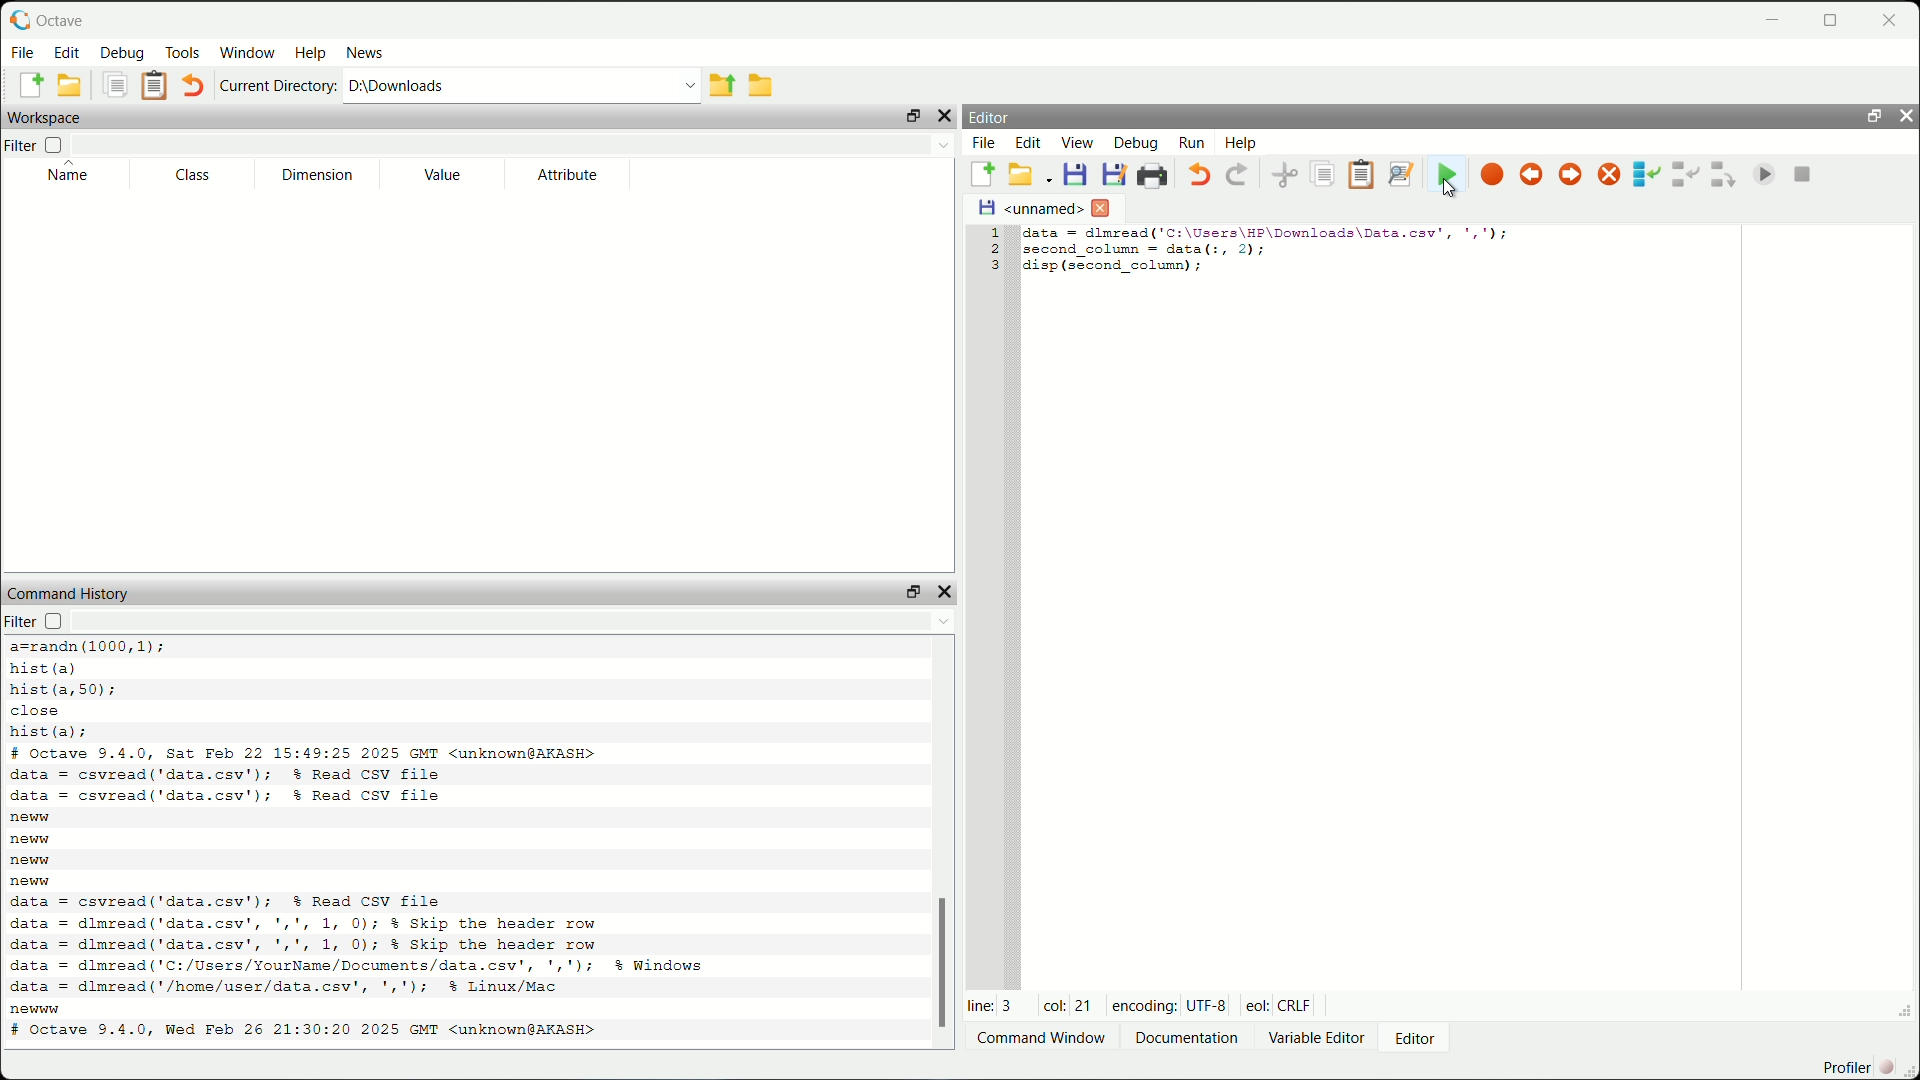 The image size is (1920, 1080). I want to click on current directory, so click(278, 87).